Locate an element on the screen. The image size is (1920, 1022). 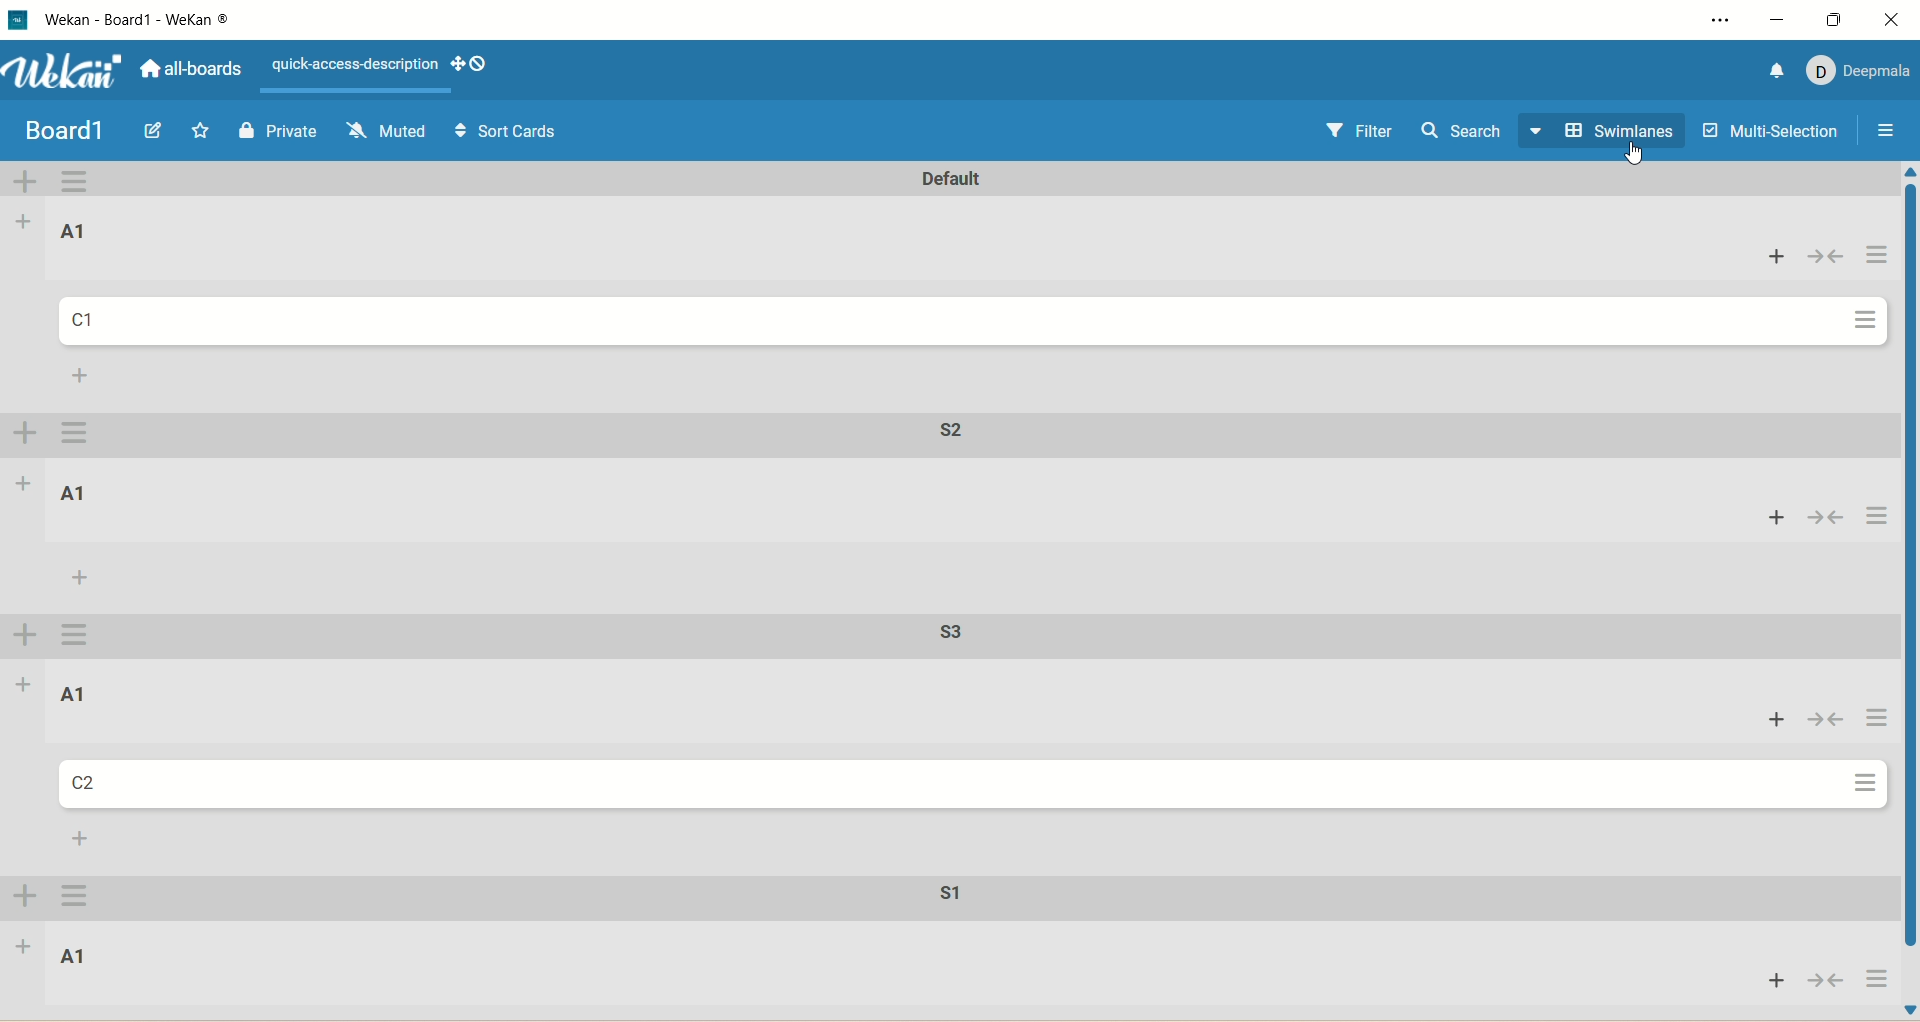
multi-selection is located at coordinates (1769, 130).